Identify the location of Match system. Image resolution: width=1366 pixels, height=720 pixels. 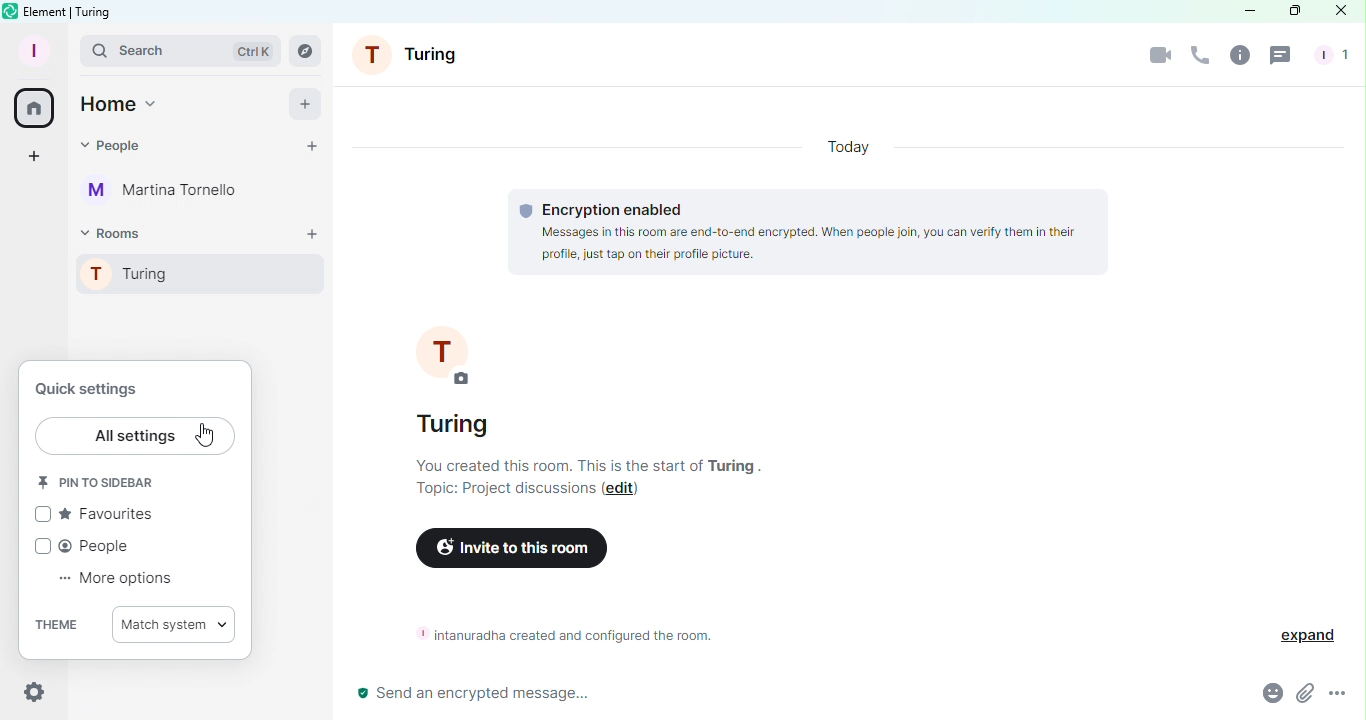
(174, 626).